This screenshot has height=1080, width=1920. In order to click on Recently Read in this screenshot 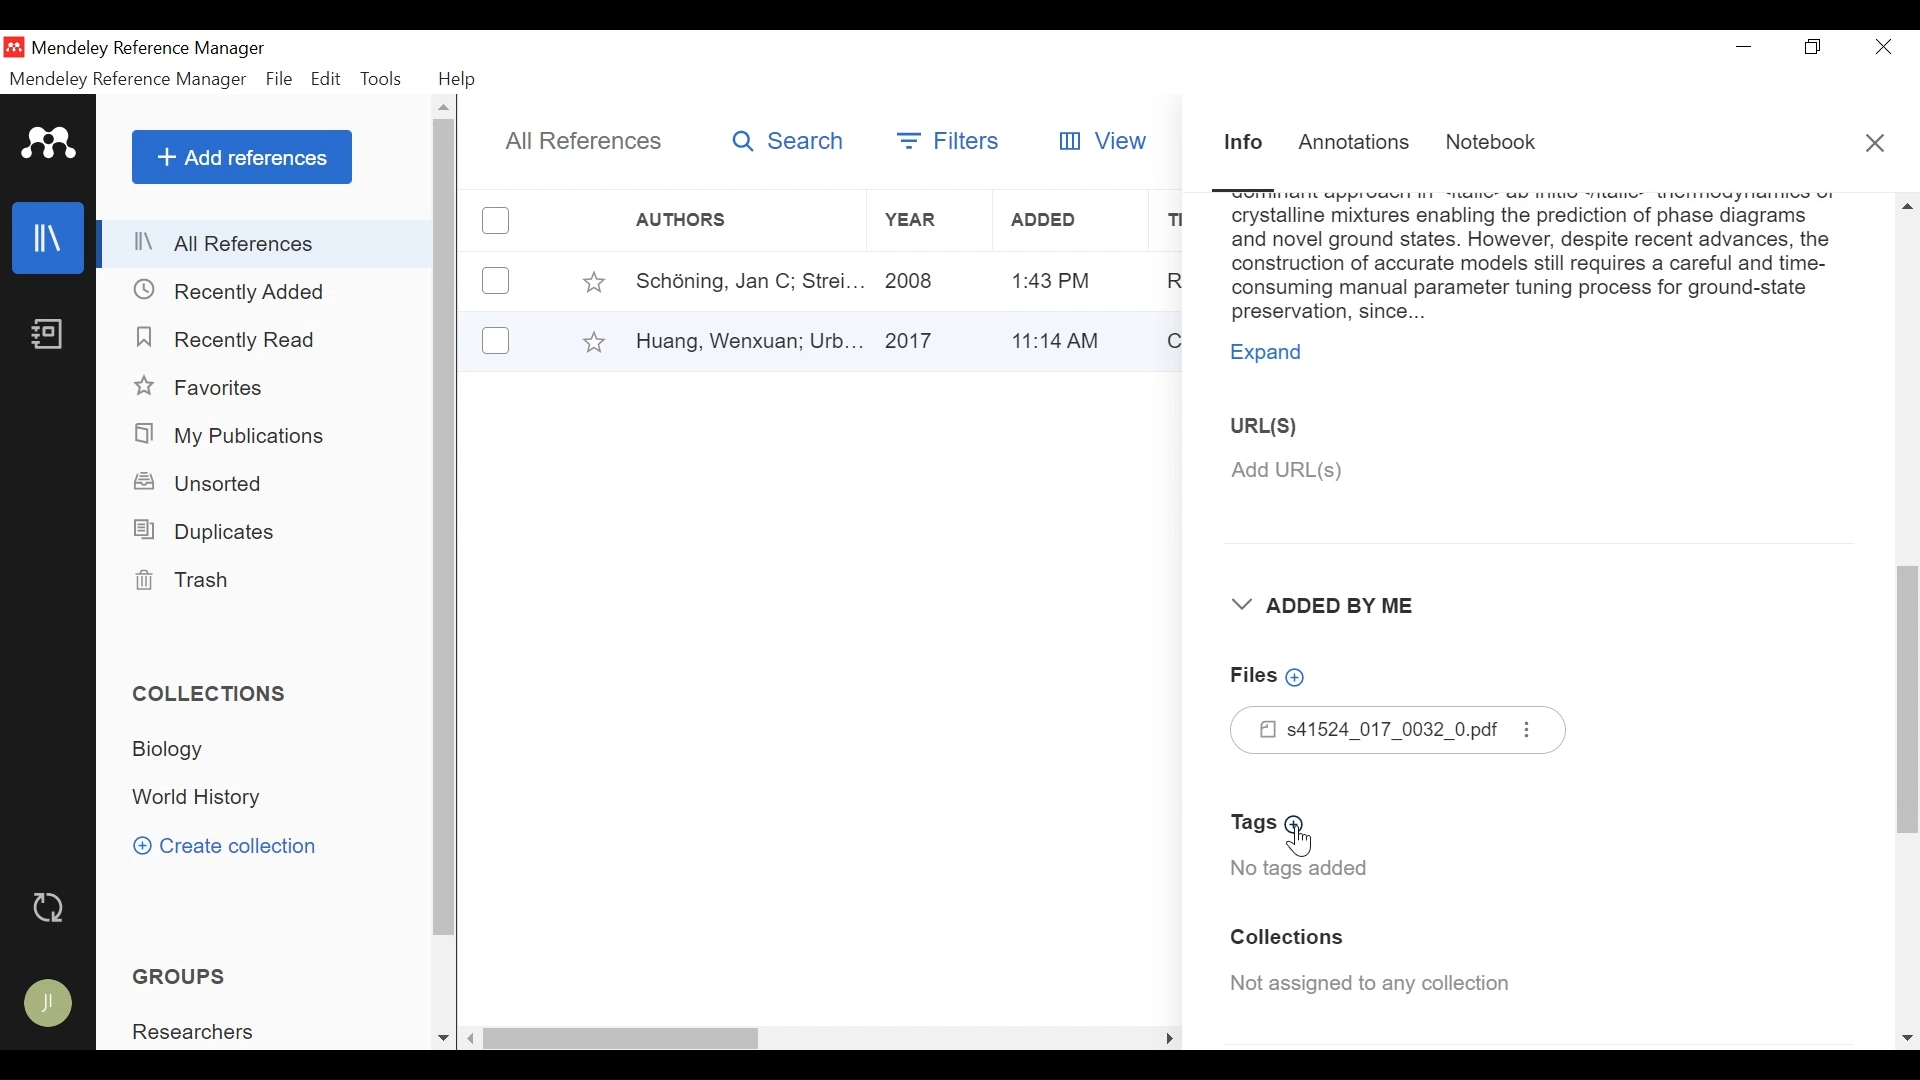, I will do `click(237, 341)`.